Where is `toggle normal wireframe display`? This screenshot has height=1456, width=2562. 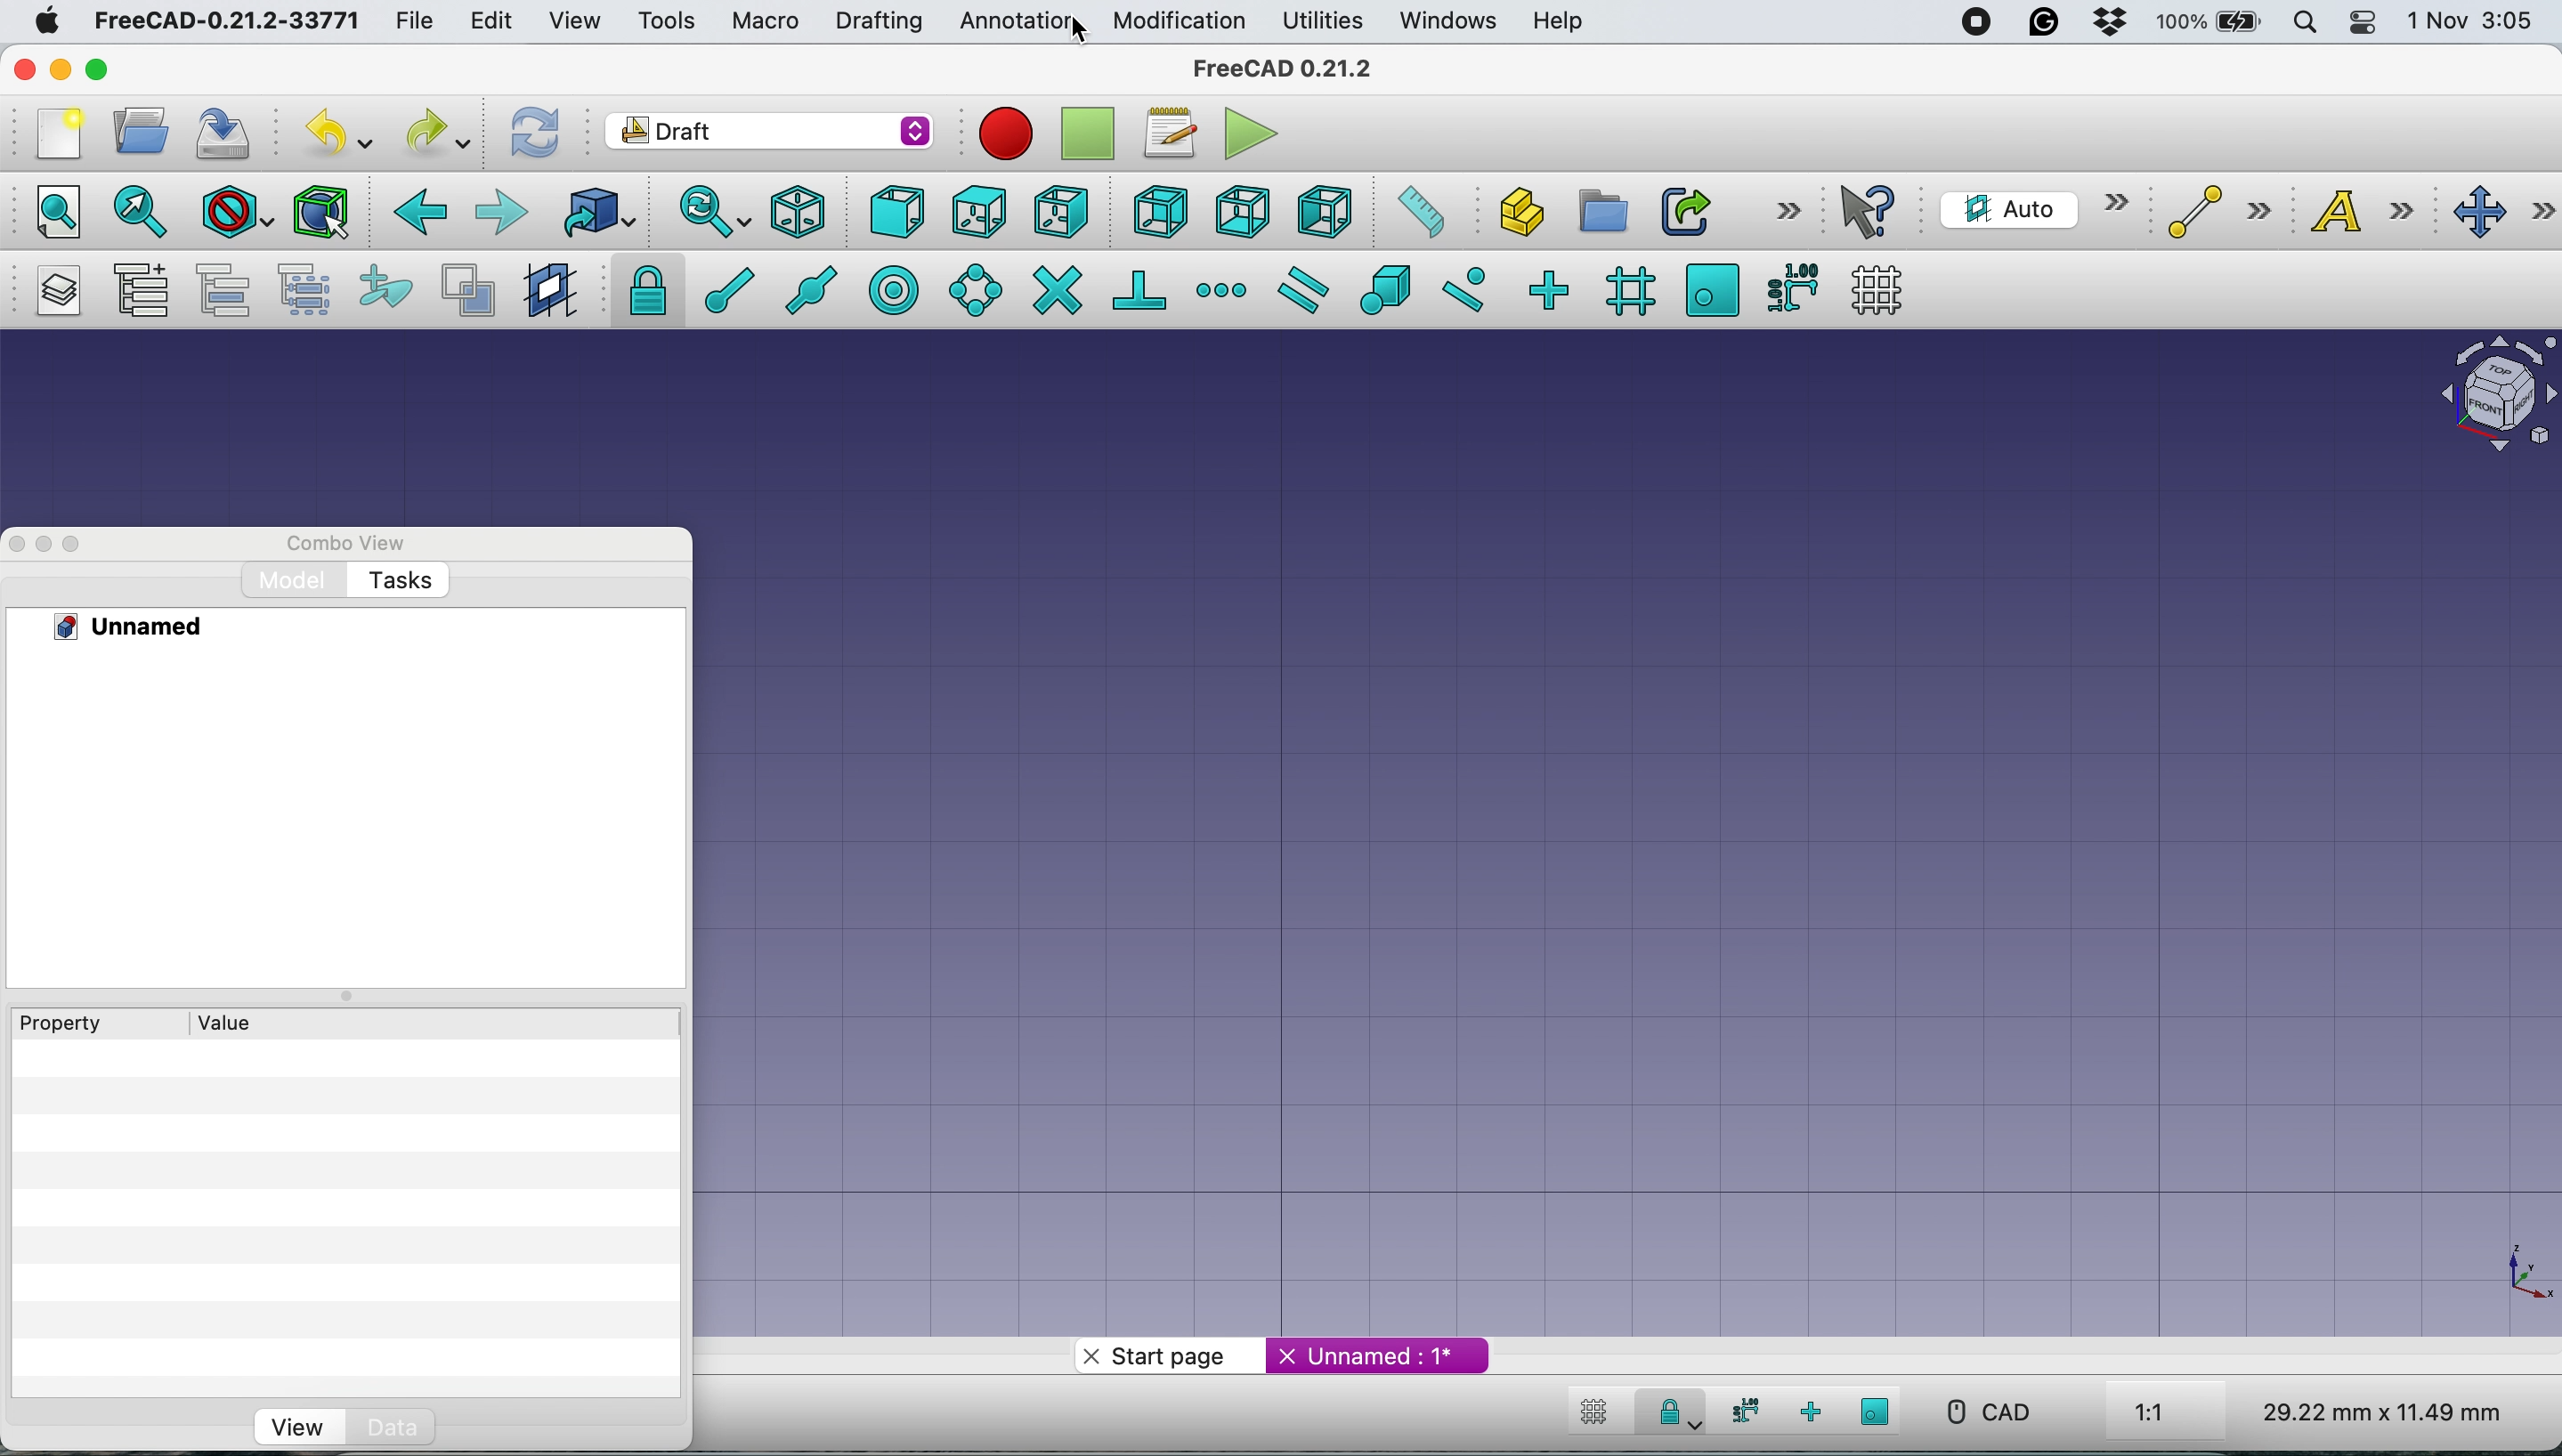 toggle normal wireframe display is located at coordinates (467, 288).